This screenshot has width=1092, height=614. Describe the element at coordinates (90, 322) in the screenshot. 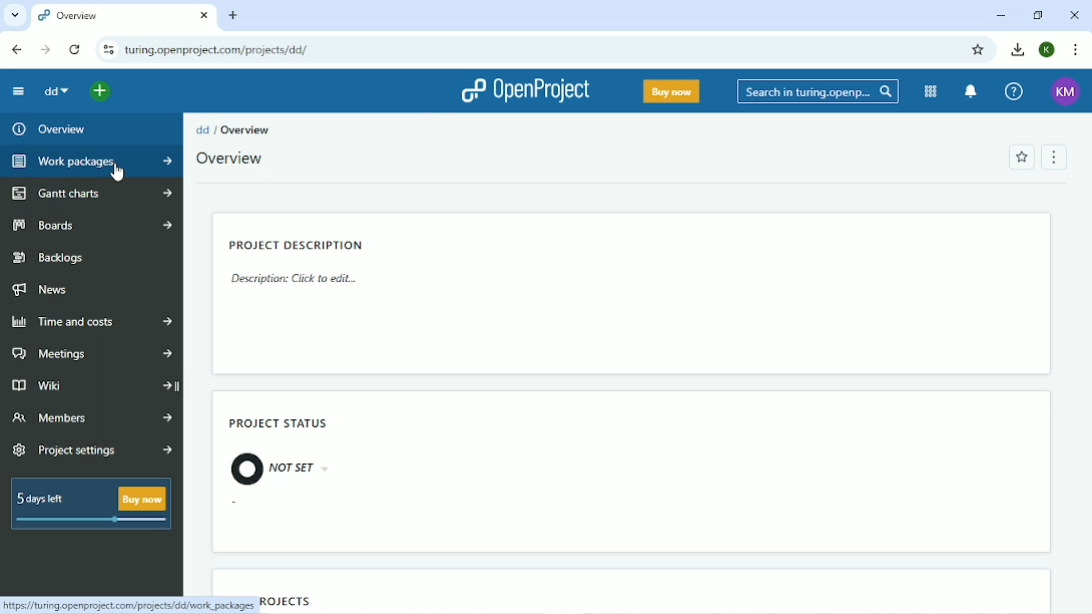

I see `Time and costs` at that location.